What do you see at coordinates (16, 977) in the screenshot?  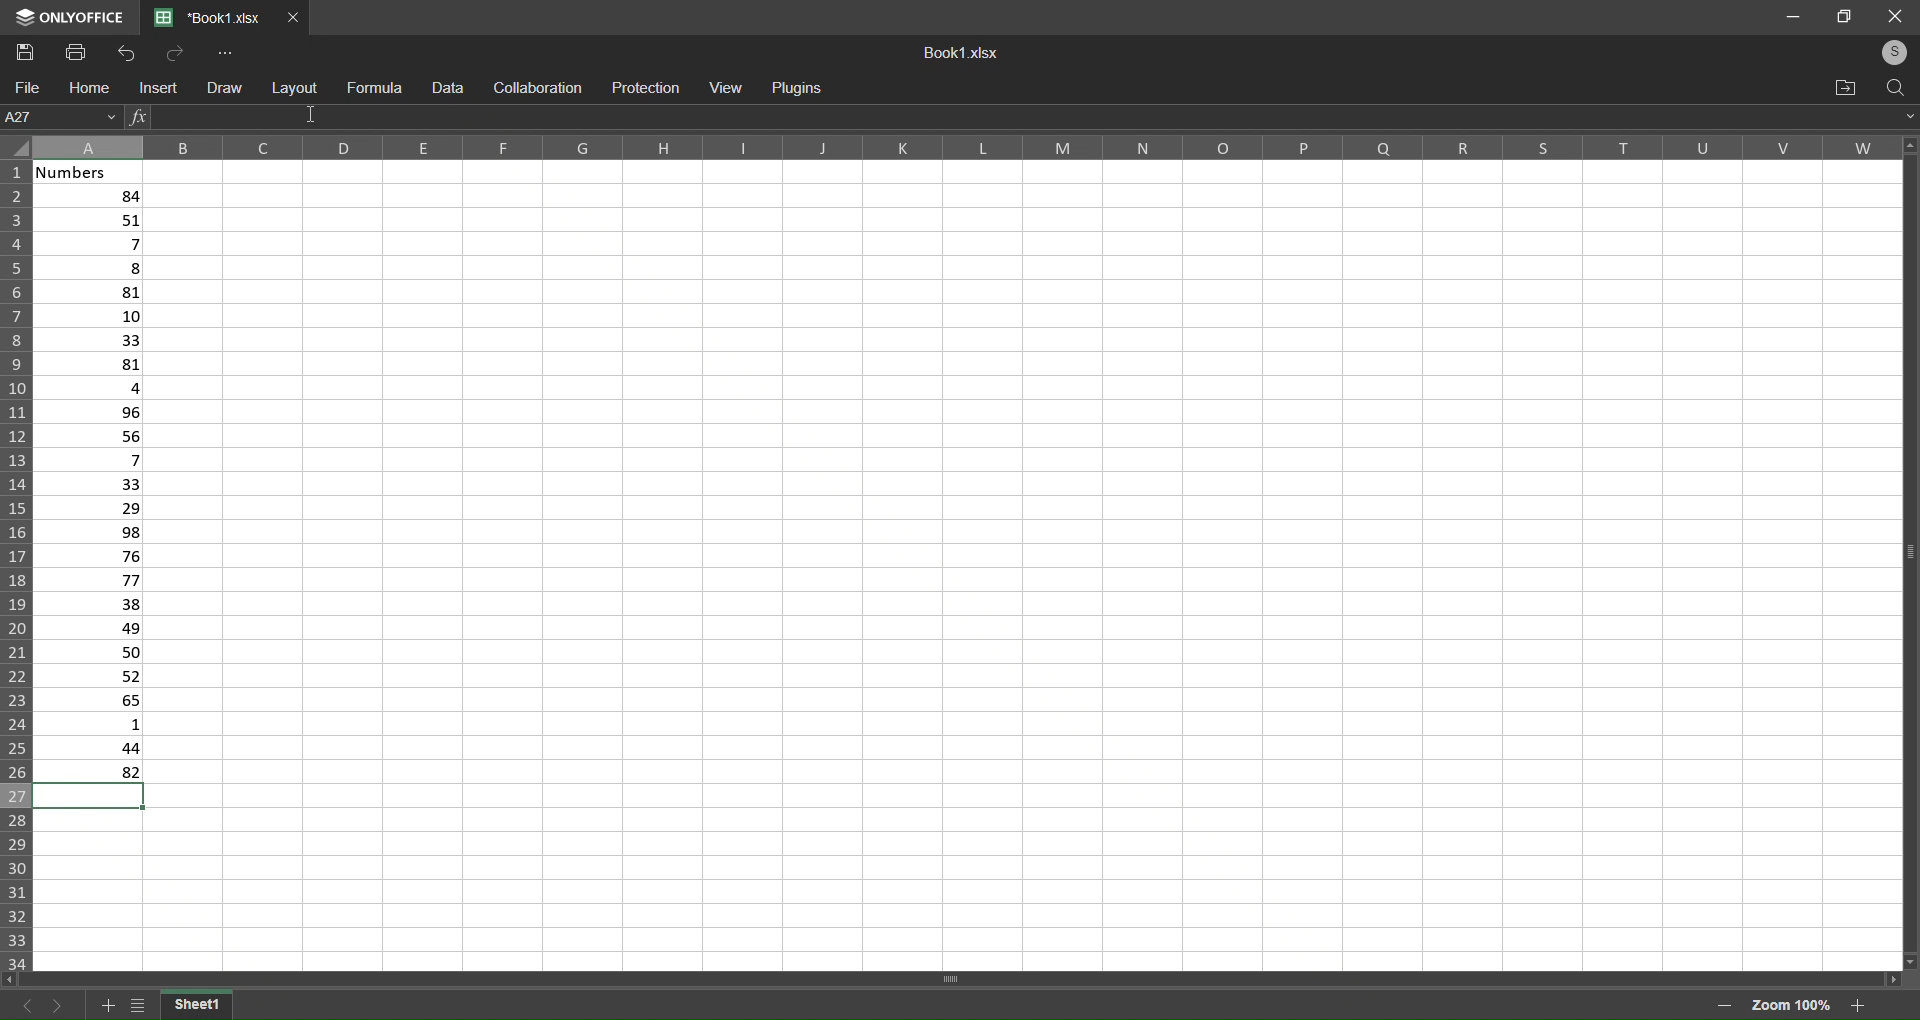 I see `move left` at bounding box center [16, 977].